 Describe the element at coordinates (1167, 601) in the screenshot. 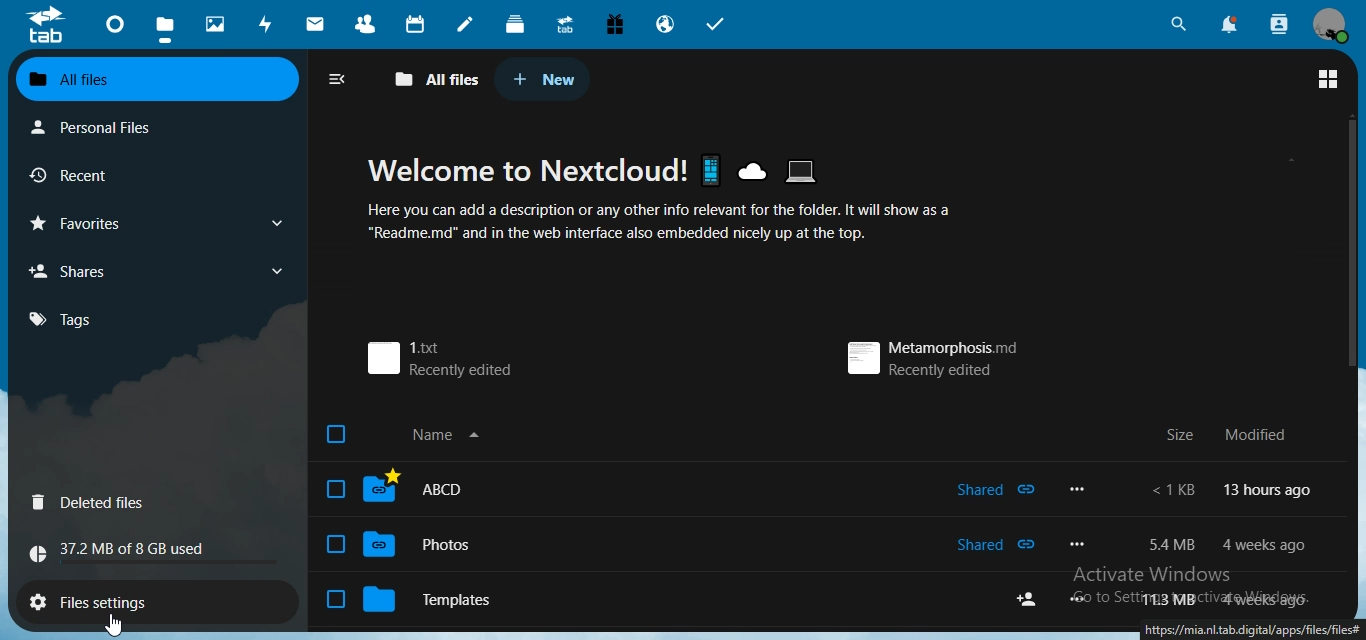

I see `text` at that location.